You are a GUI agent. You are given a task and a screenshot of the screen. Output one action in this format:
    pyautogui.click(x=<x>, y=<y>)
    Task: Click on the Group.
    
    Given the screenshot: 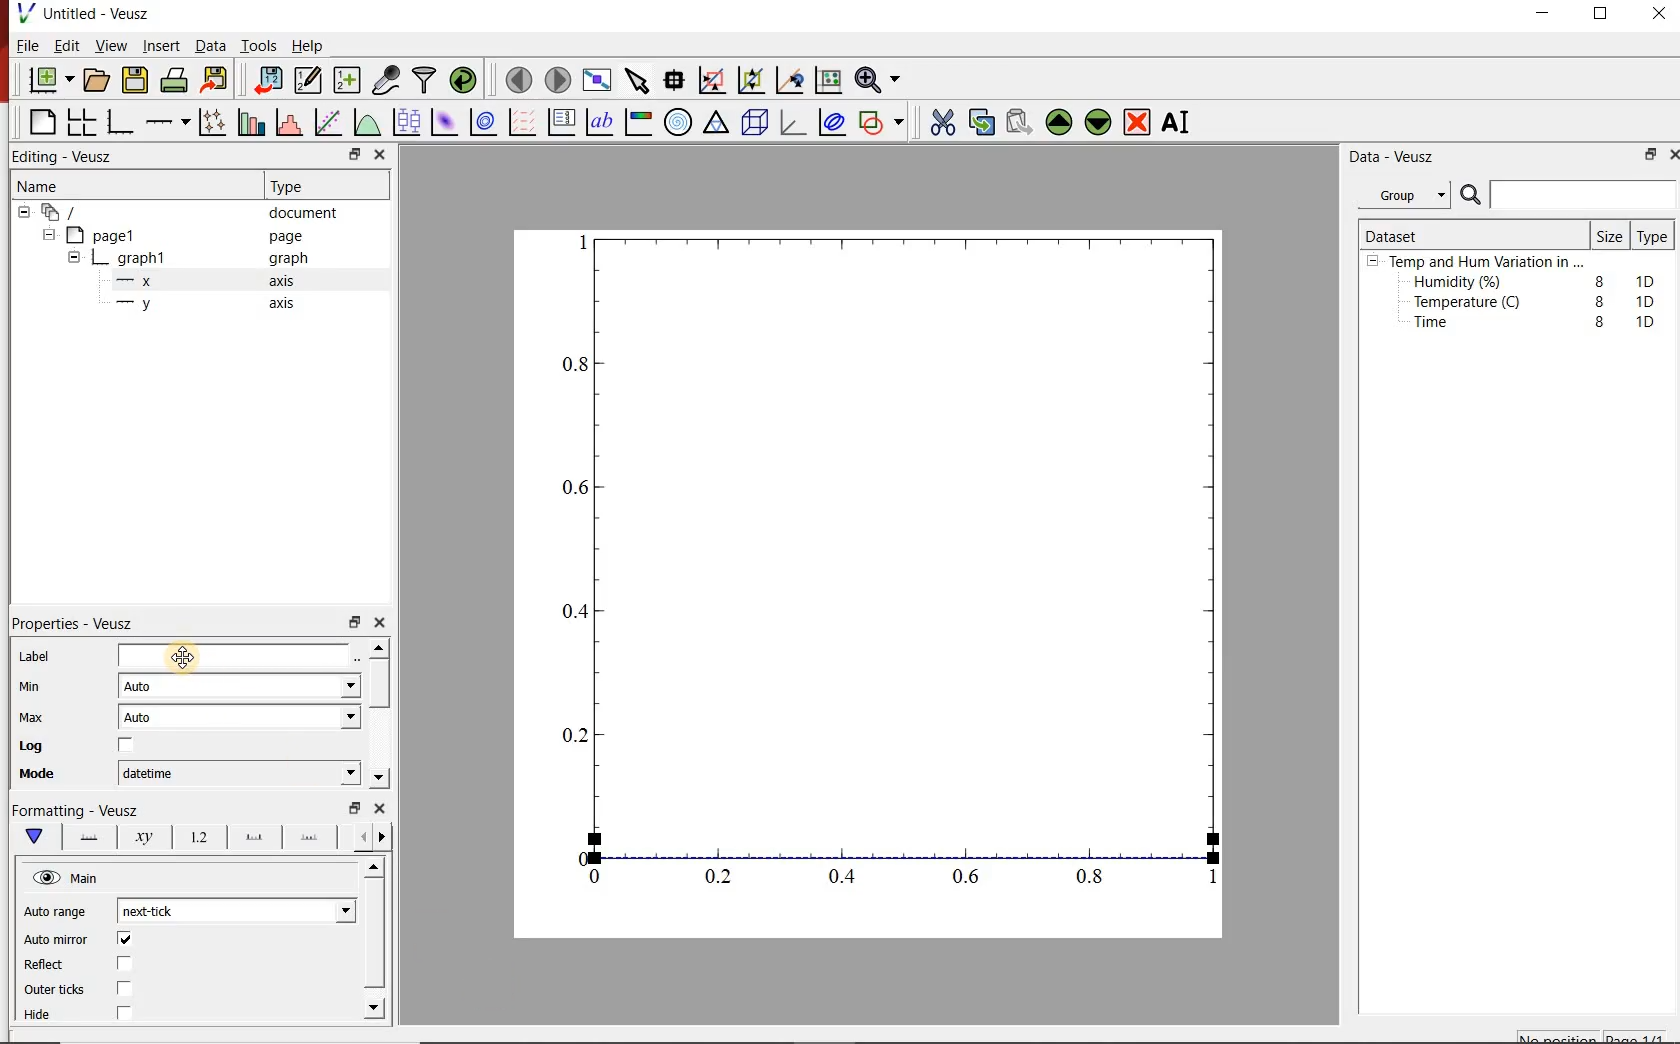 What is the action you would take?
    pyautogui.click(x=1408, y=191)
    